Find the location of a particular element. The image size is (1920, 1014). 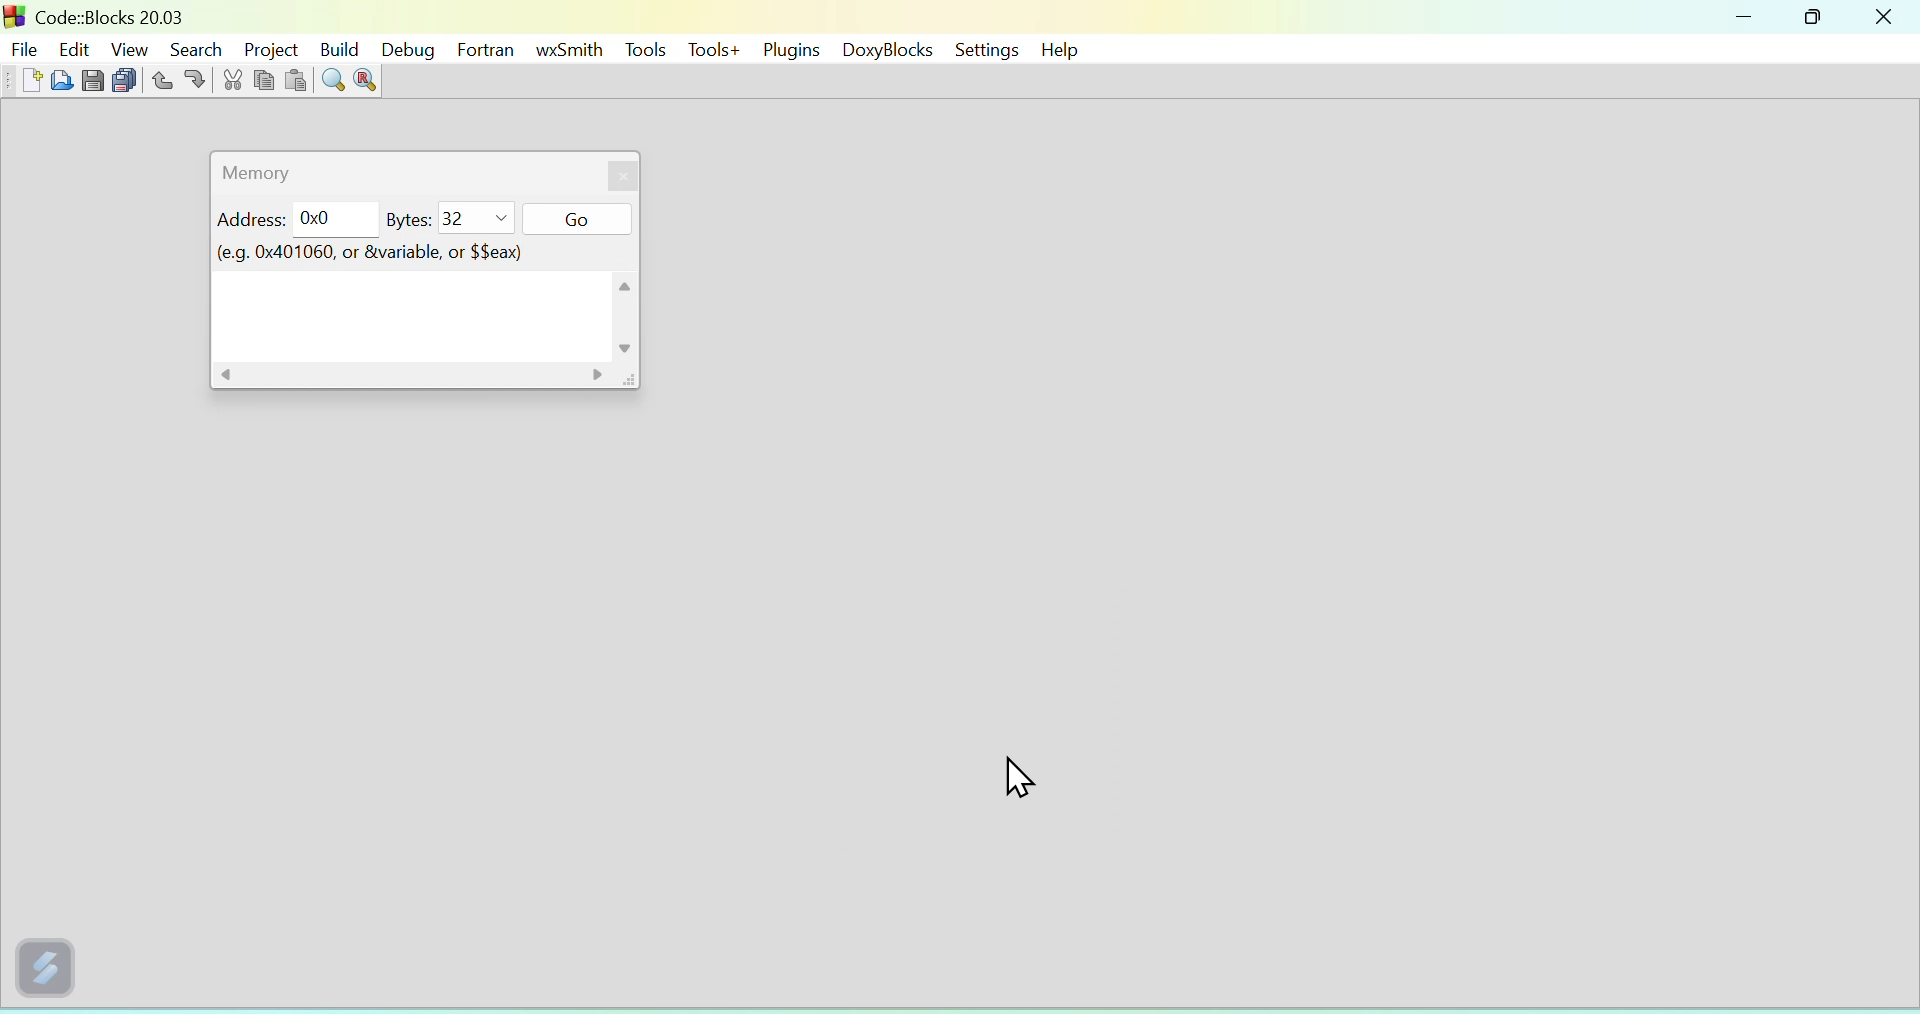

copy is located at coordinates (264, 80).